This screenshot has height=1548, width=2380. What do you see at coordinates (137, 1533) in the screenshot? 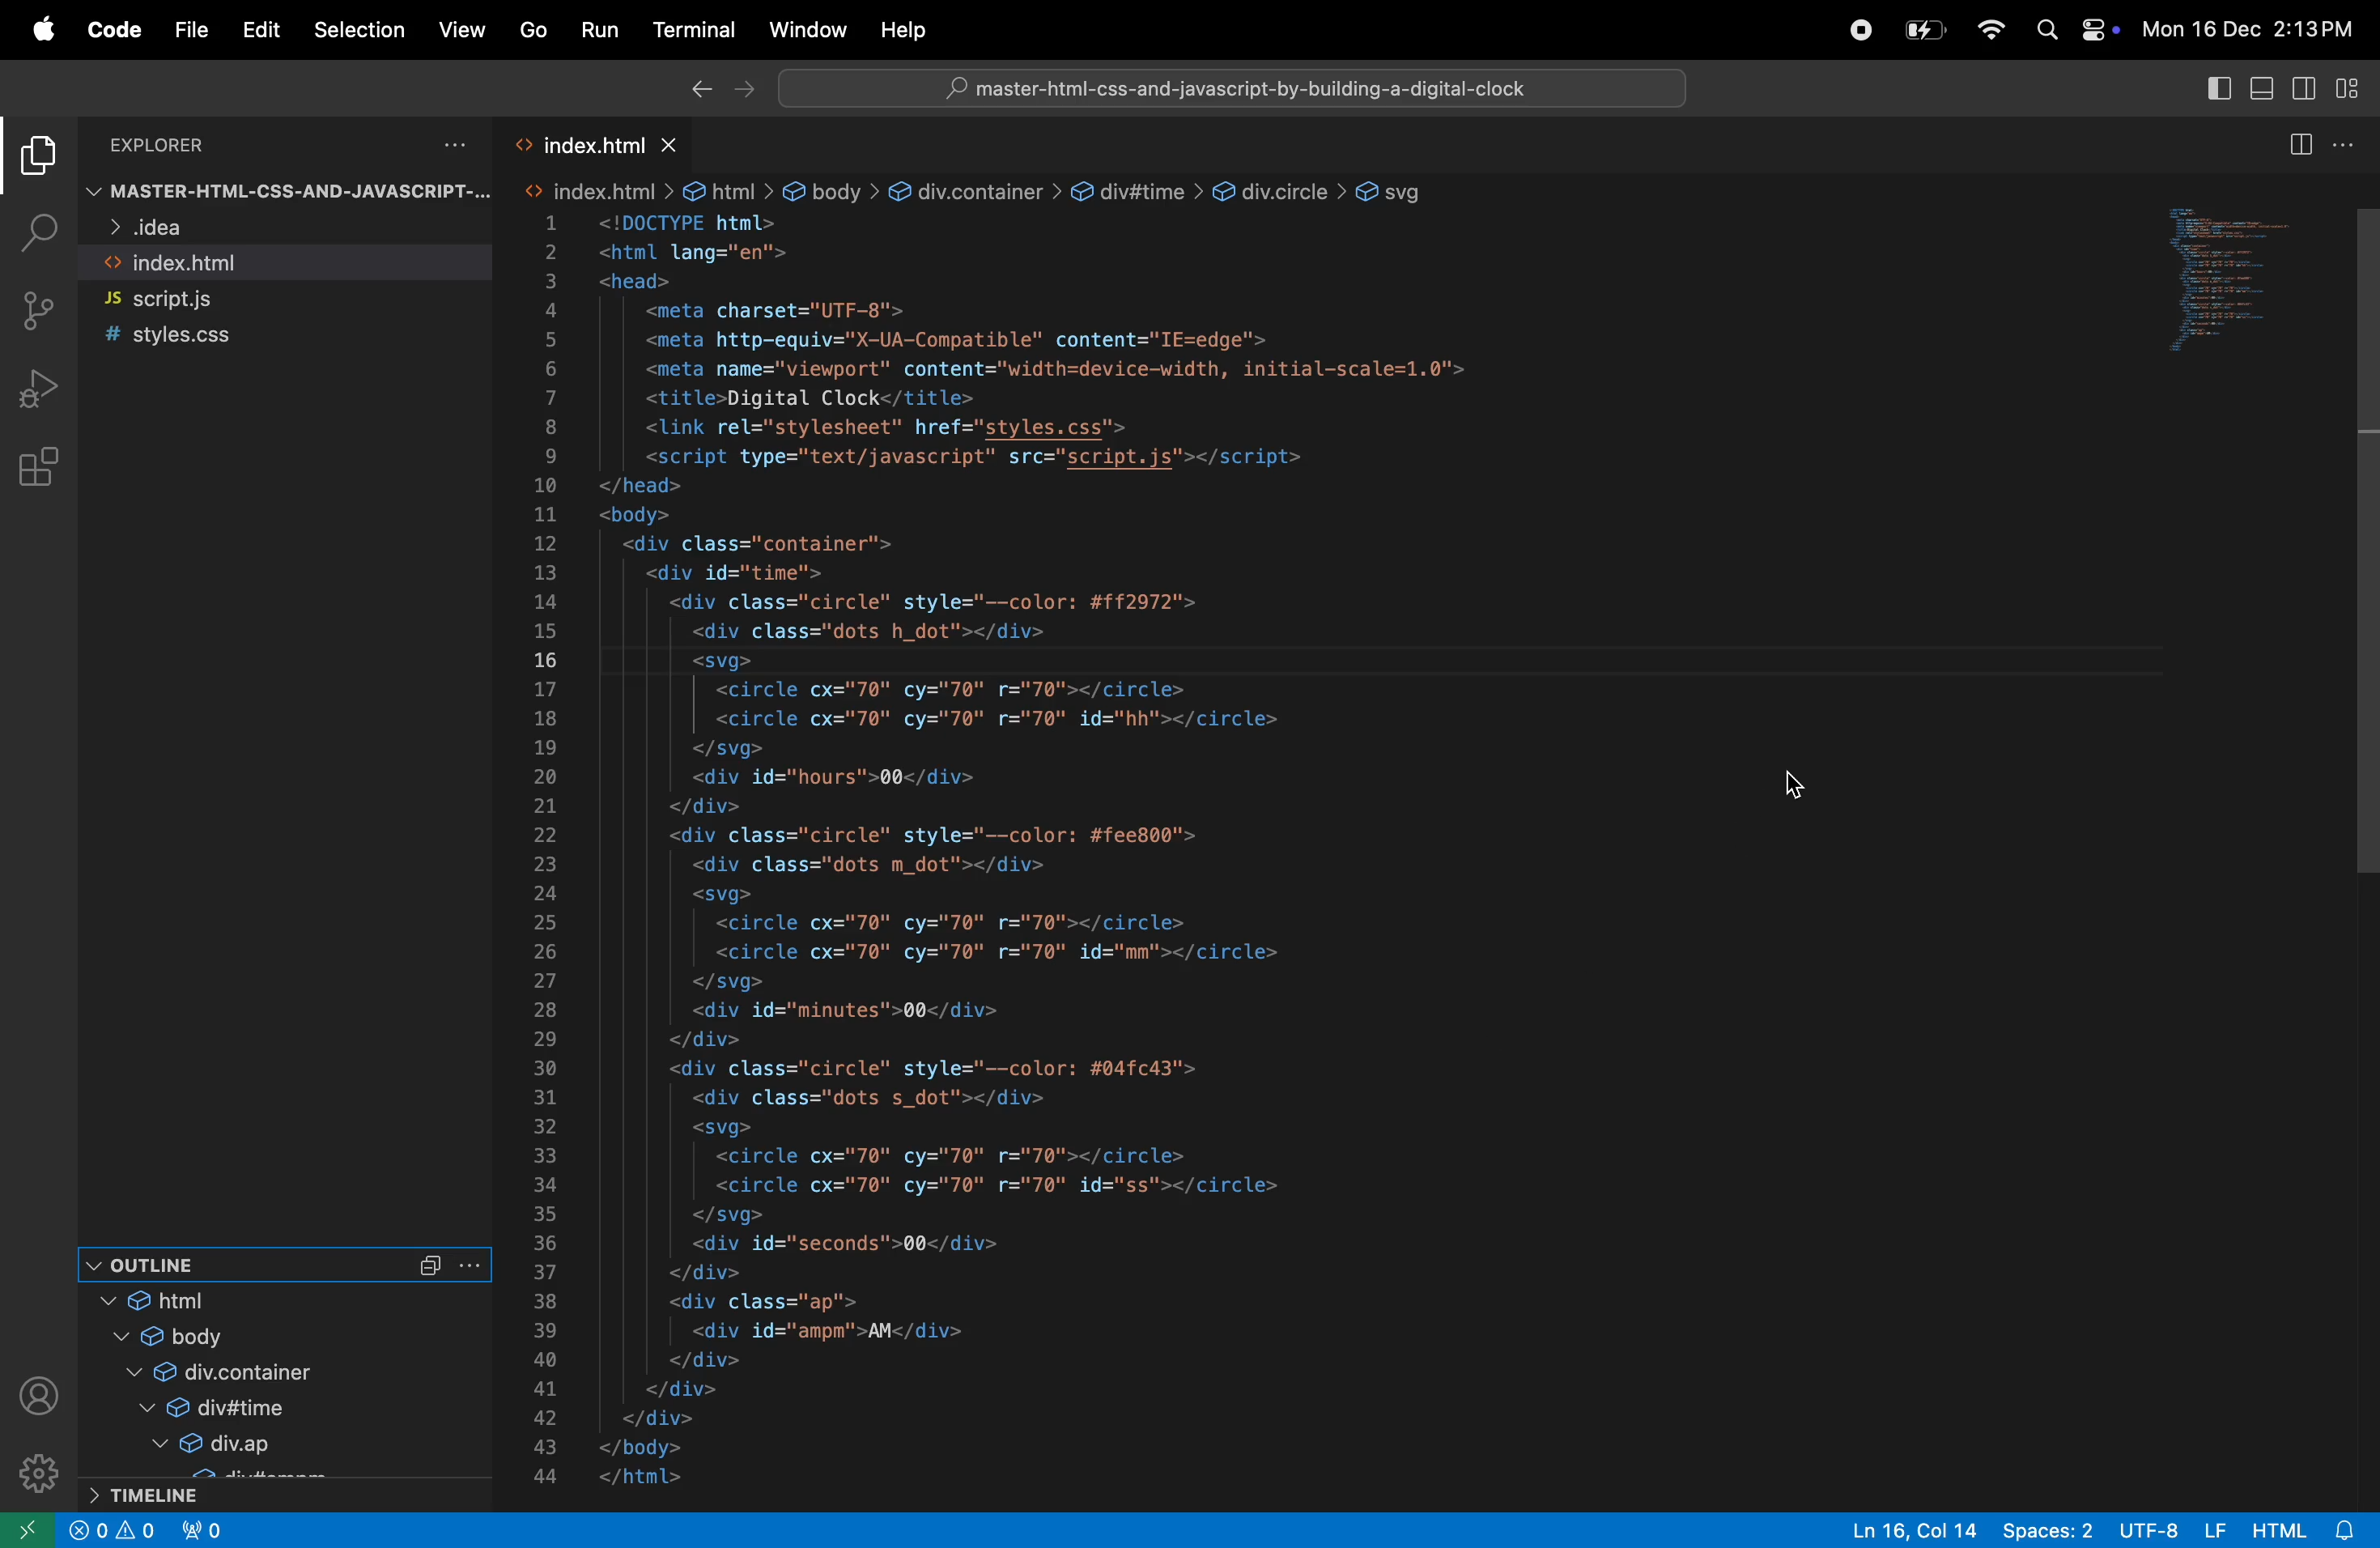
I see `alerts` at bounding box center [137, 1533].